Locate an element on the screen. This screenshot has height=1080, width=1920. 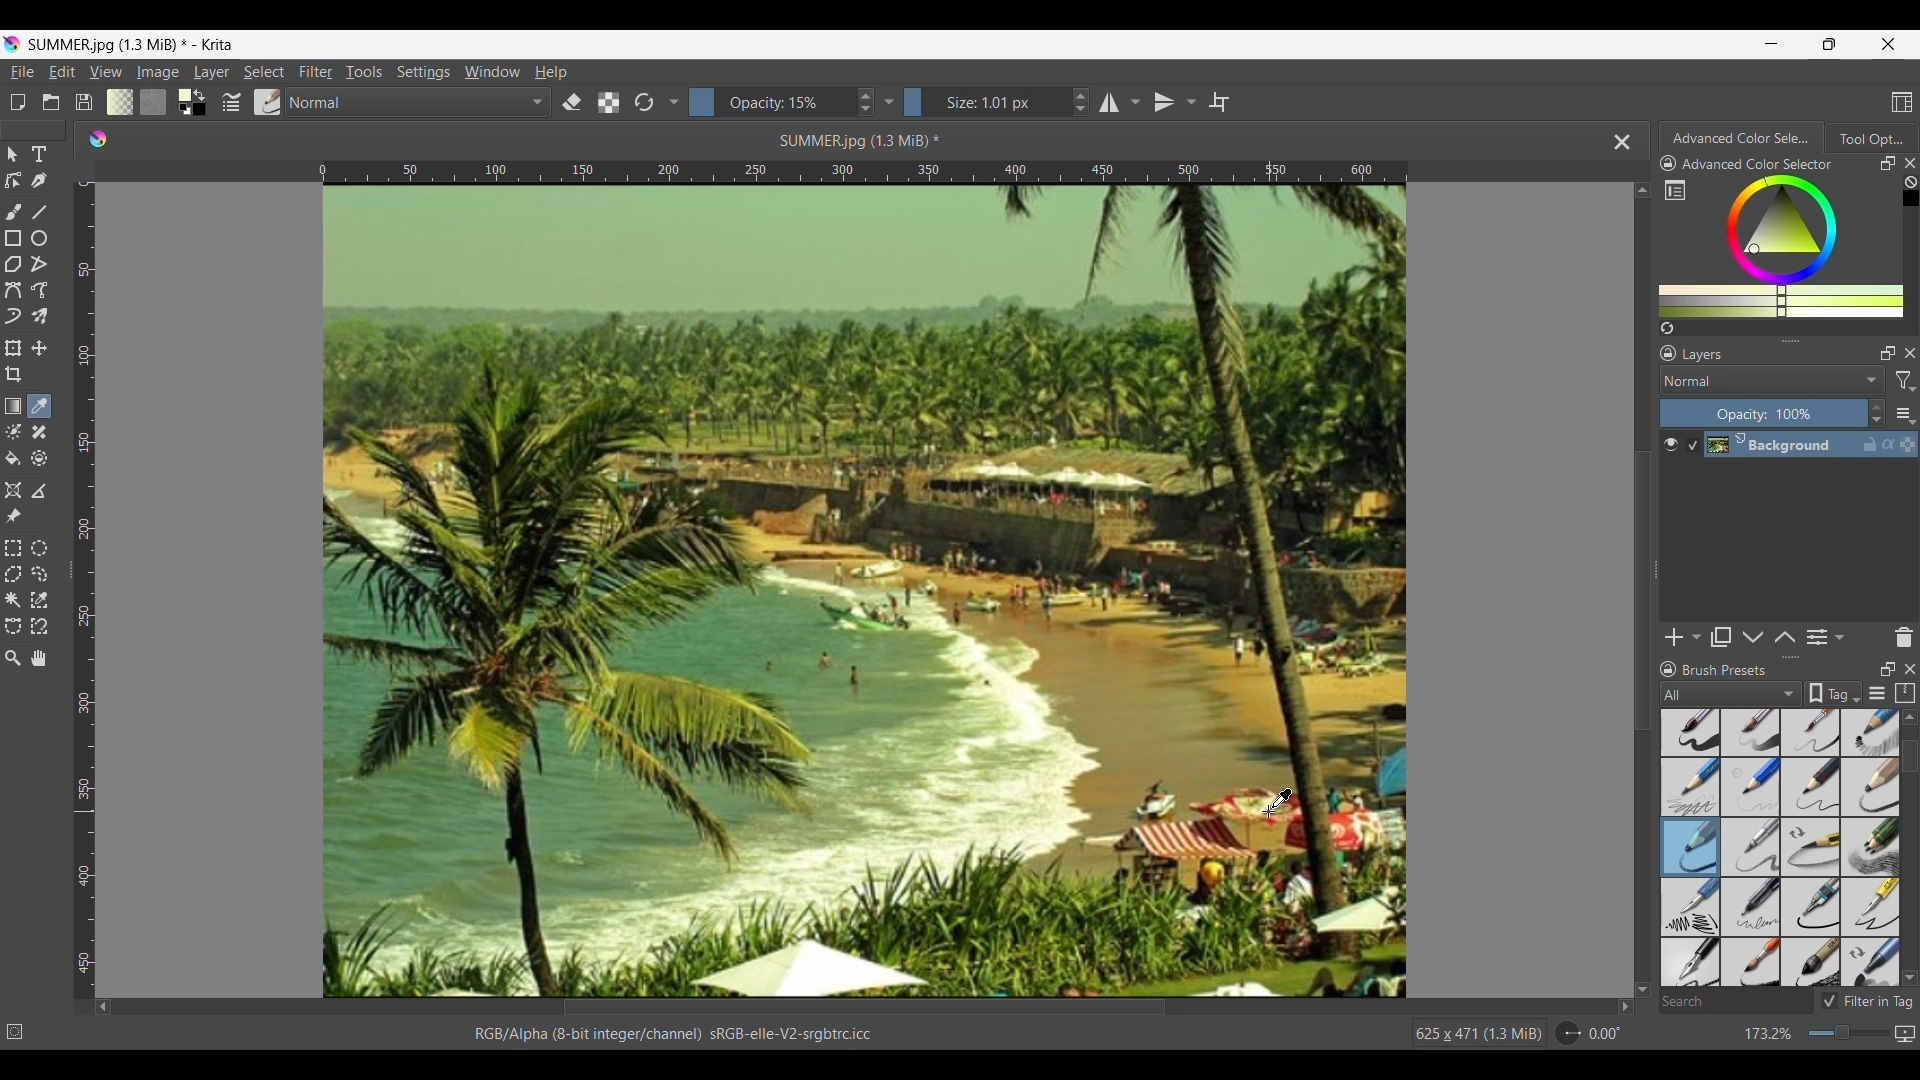
Settings menu is located at coordinates (423, 71).